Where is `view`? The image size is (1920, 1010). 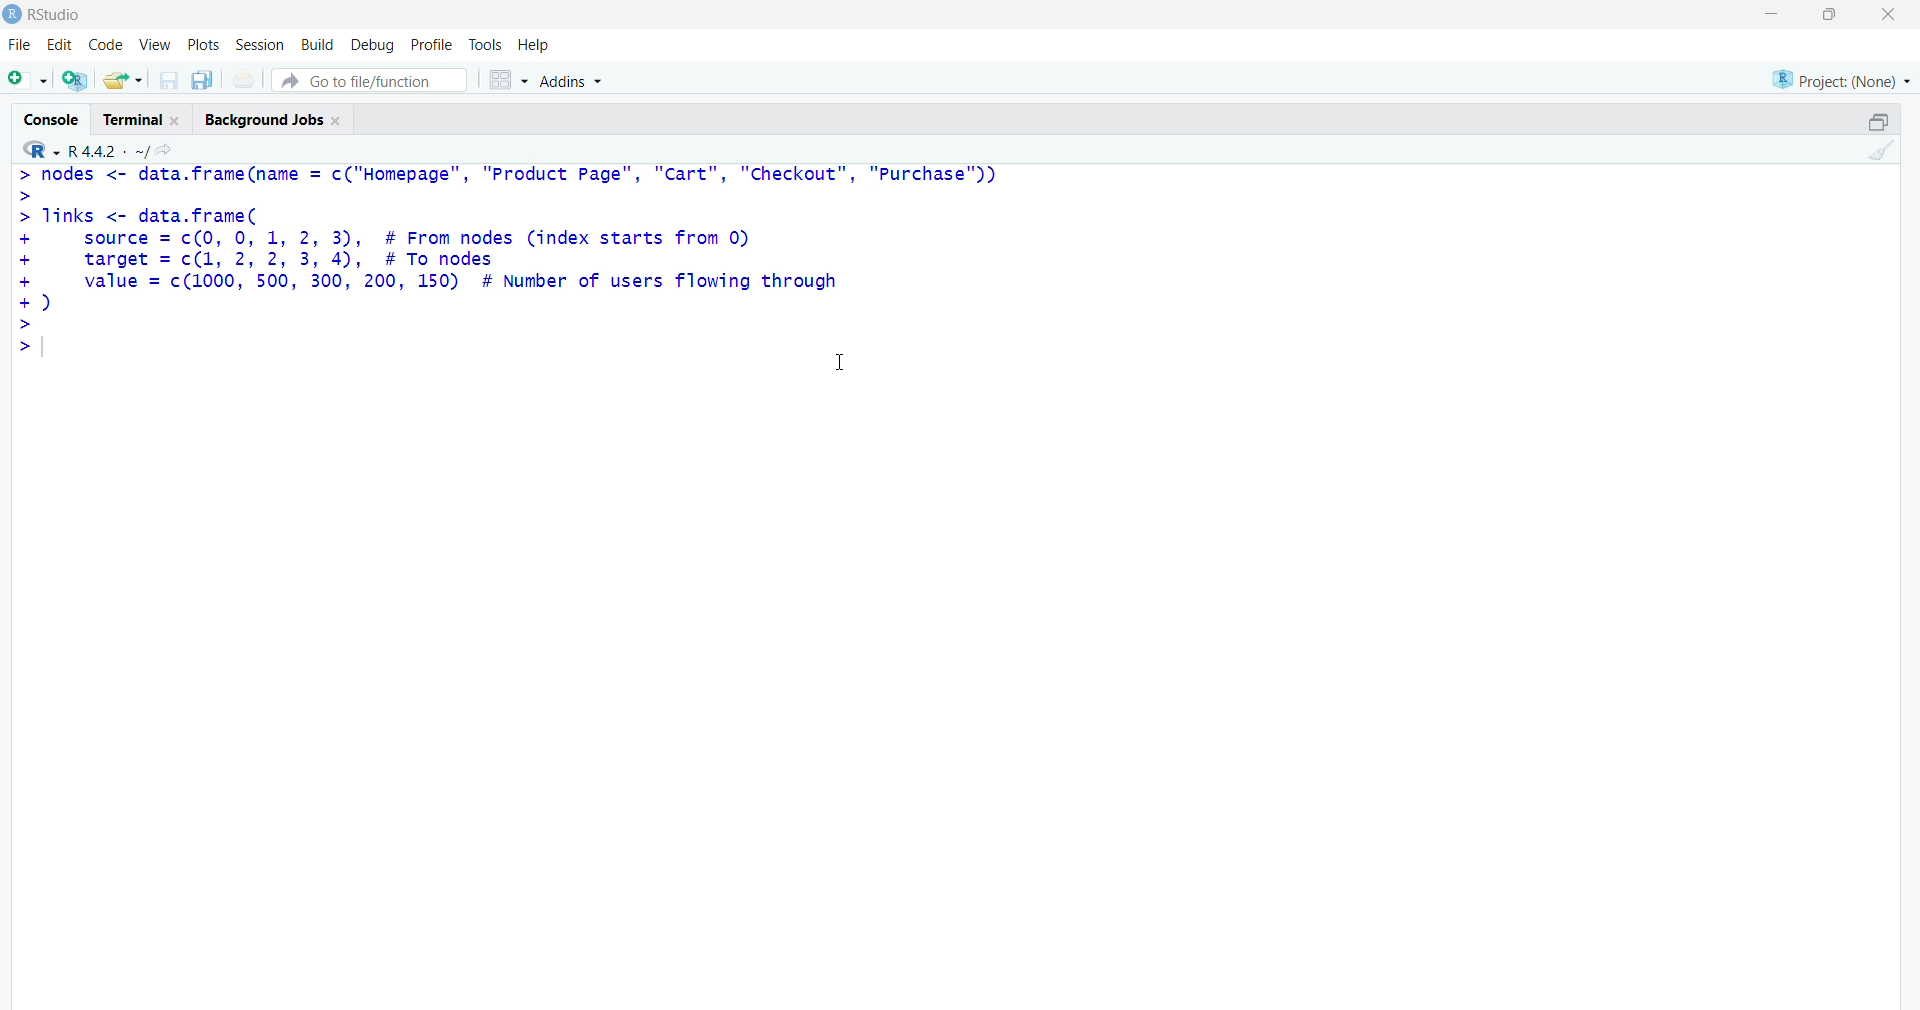 view is located at coordinates (152, 44).